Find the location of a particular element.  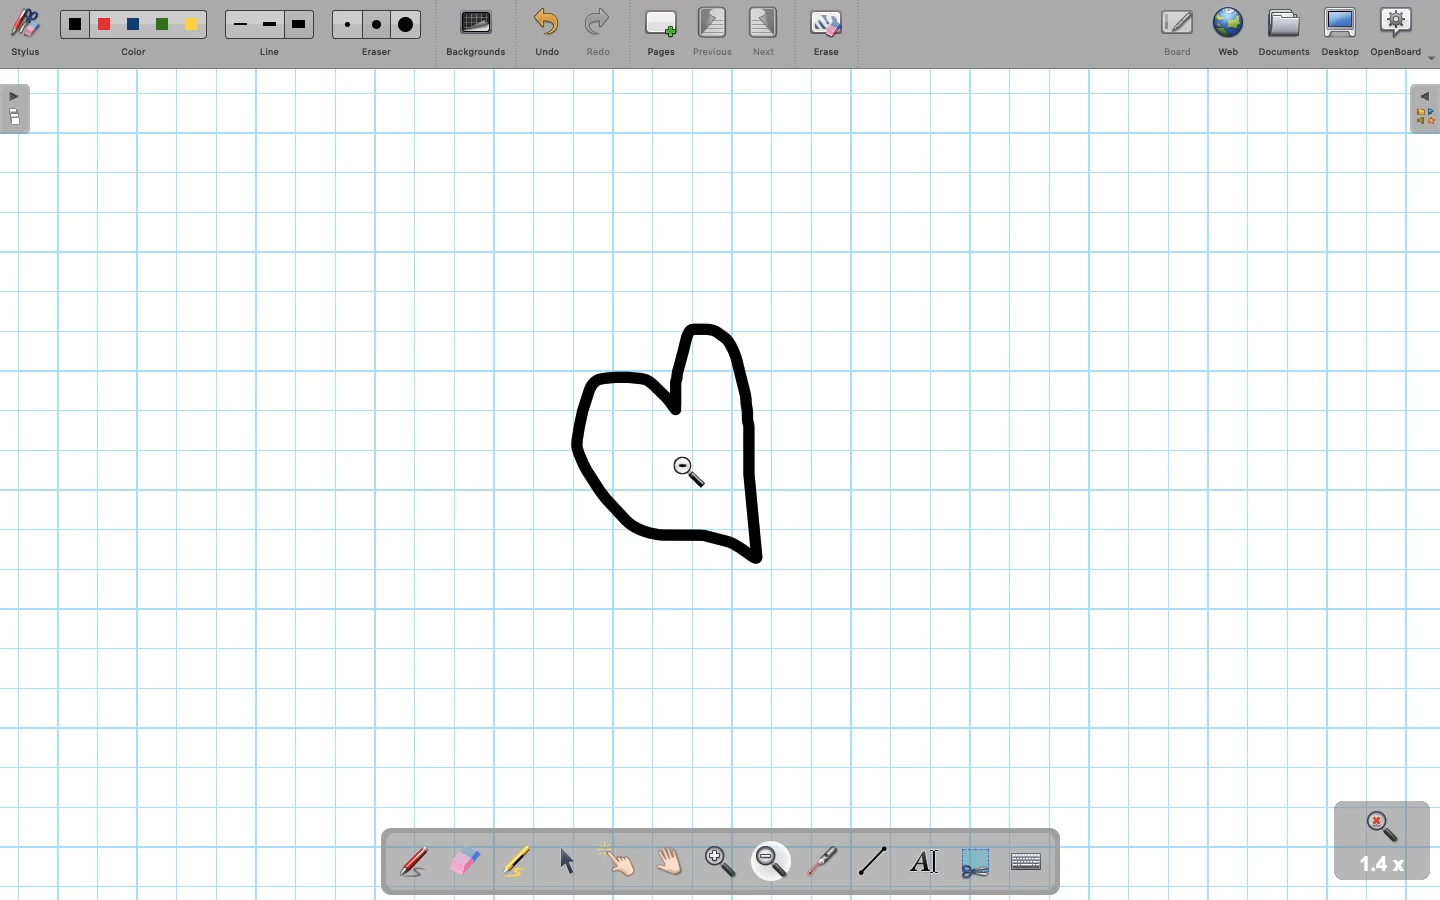

Board is located at coordinates (1181, 31).